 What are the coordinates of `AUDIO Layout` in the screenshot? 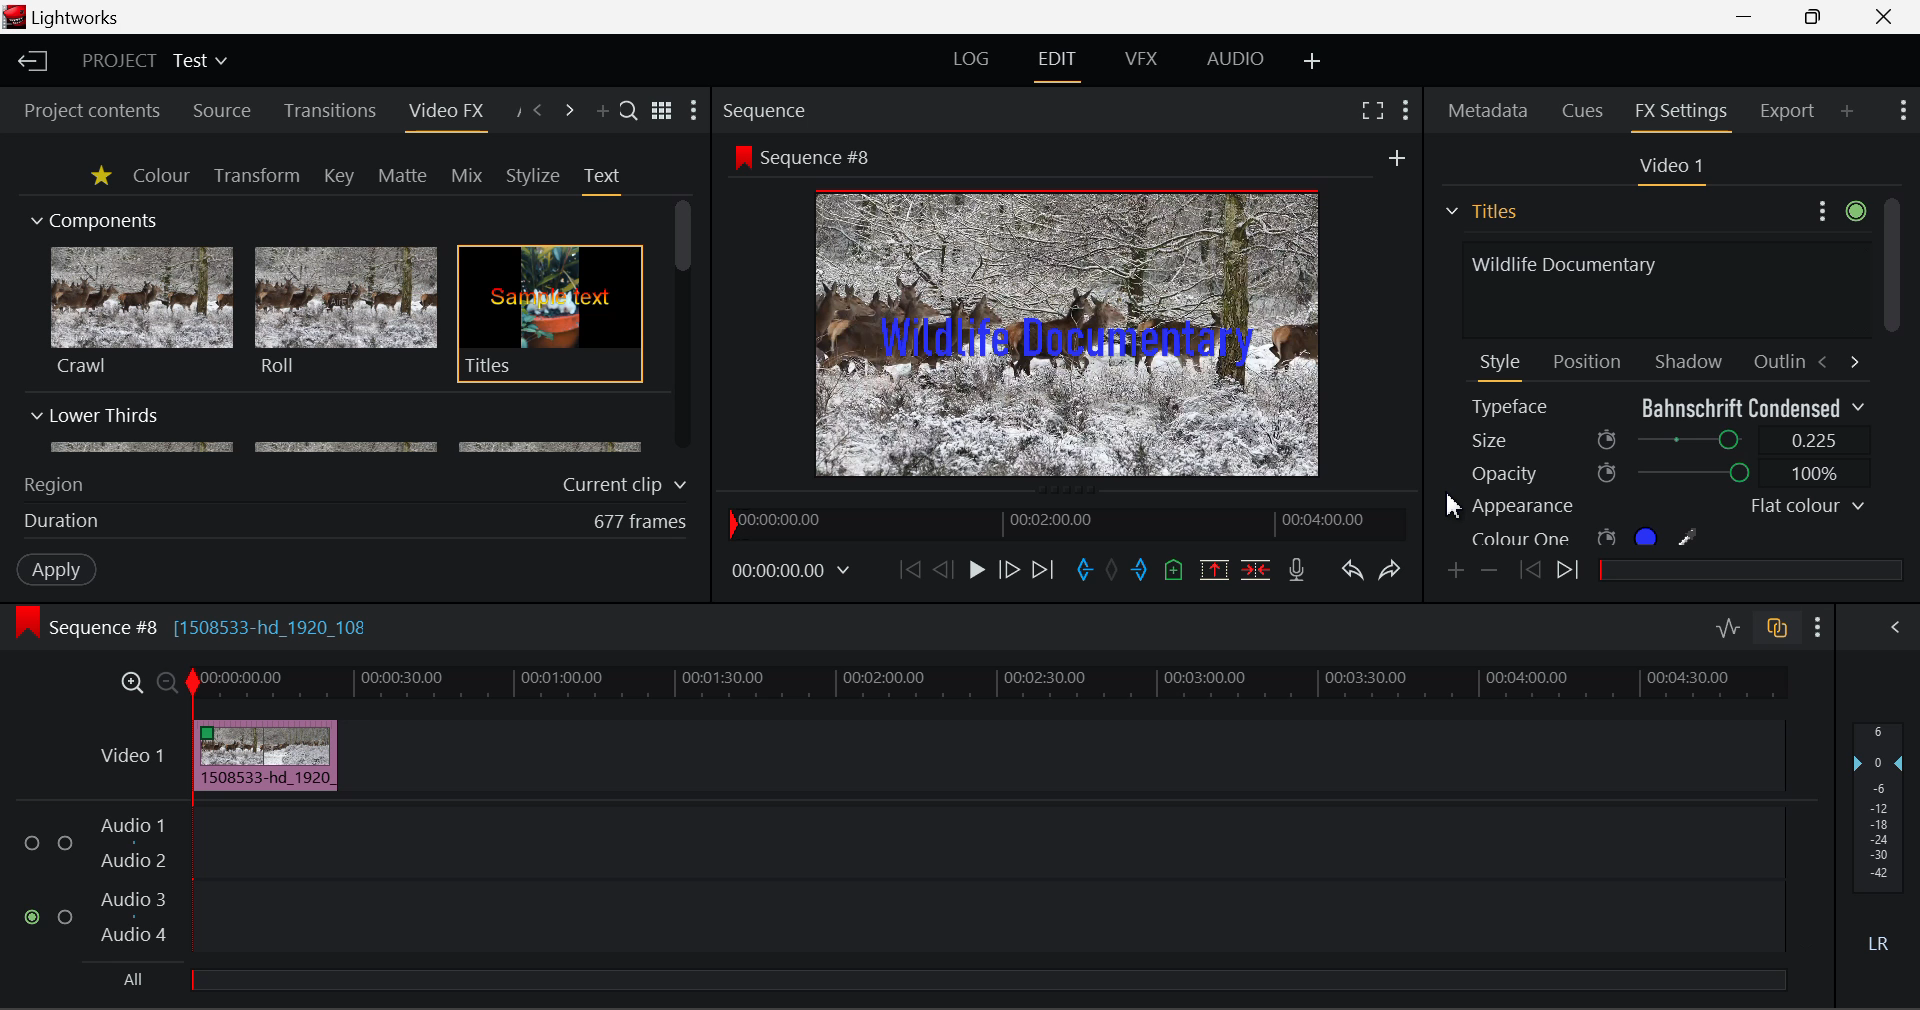 It's located at (1234, 61).